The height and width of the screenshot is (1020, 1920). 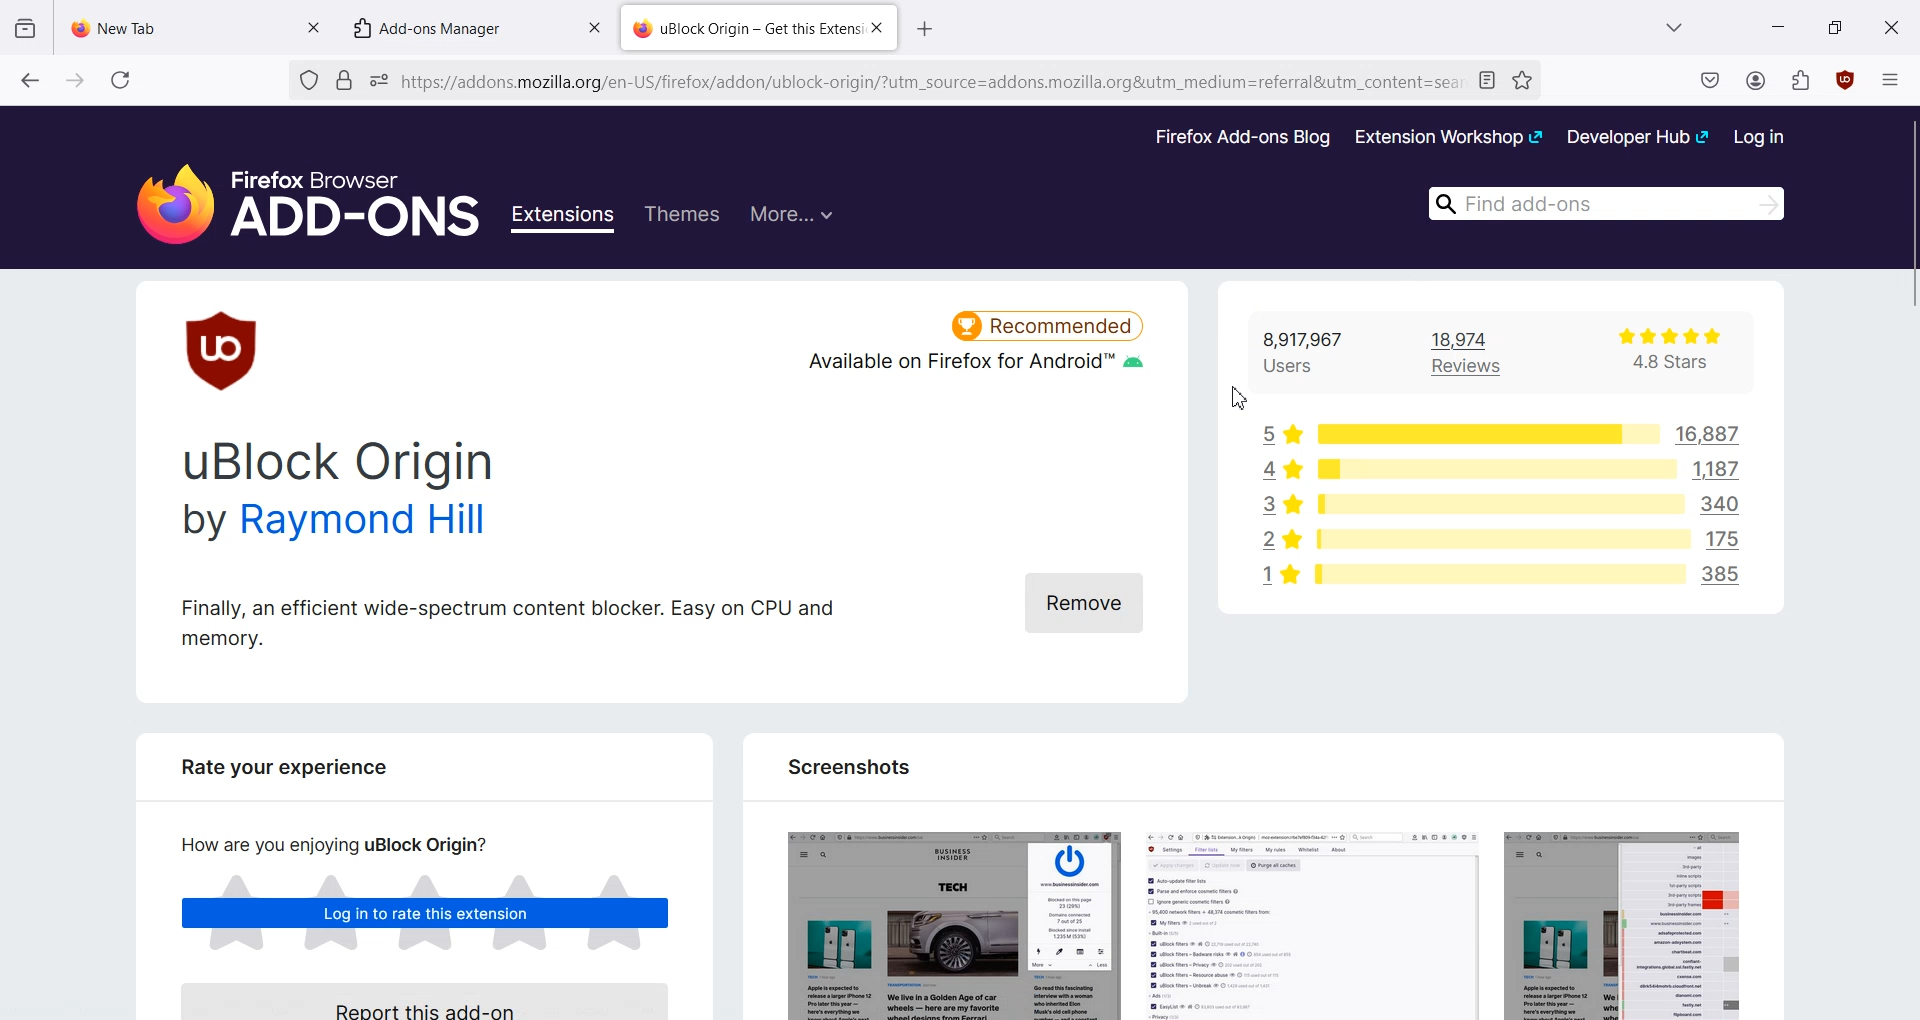 What do you see at coordinates (1059, 601) in the screenshot?
I see `Add to Firefox` at bounding box center [1059, 601].